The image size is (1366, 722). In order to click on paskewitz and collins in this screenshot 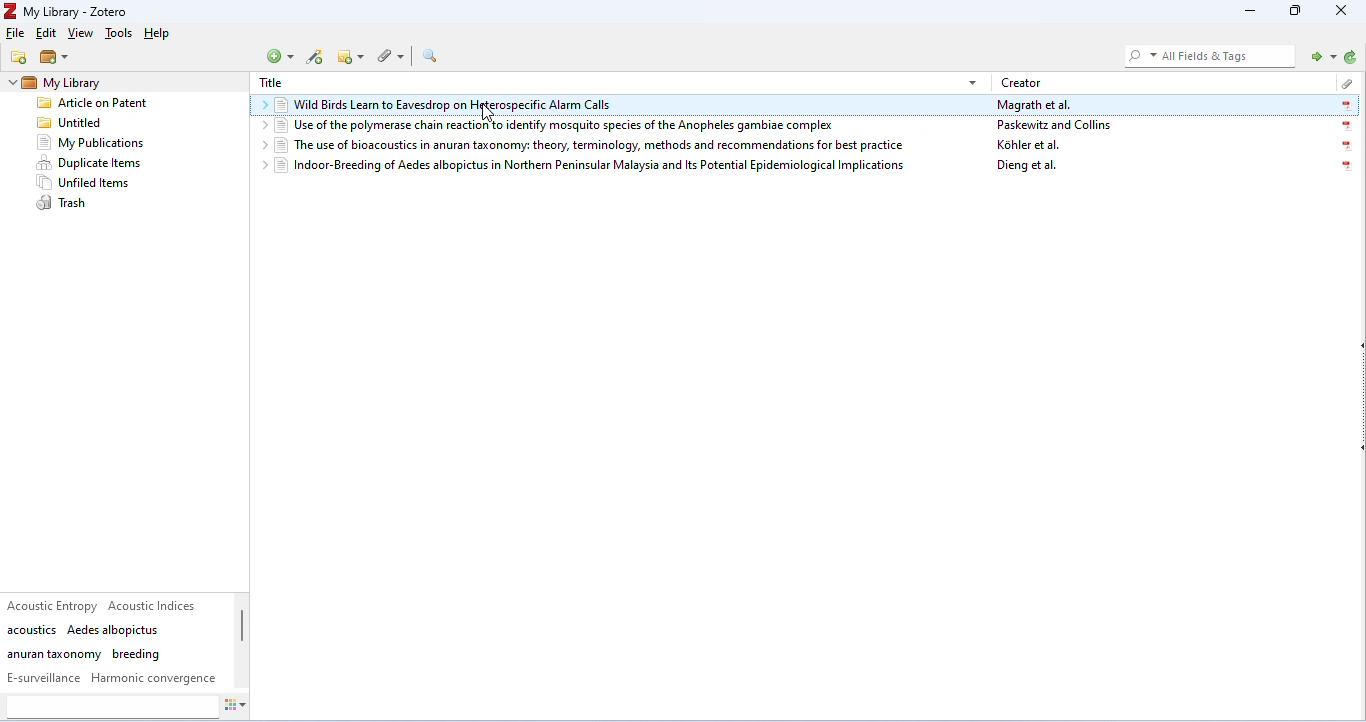, I will do `click(1057, 127)`.